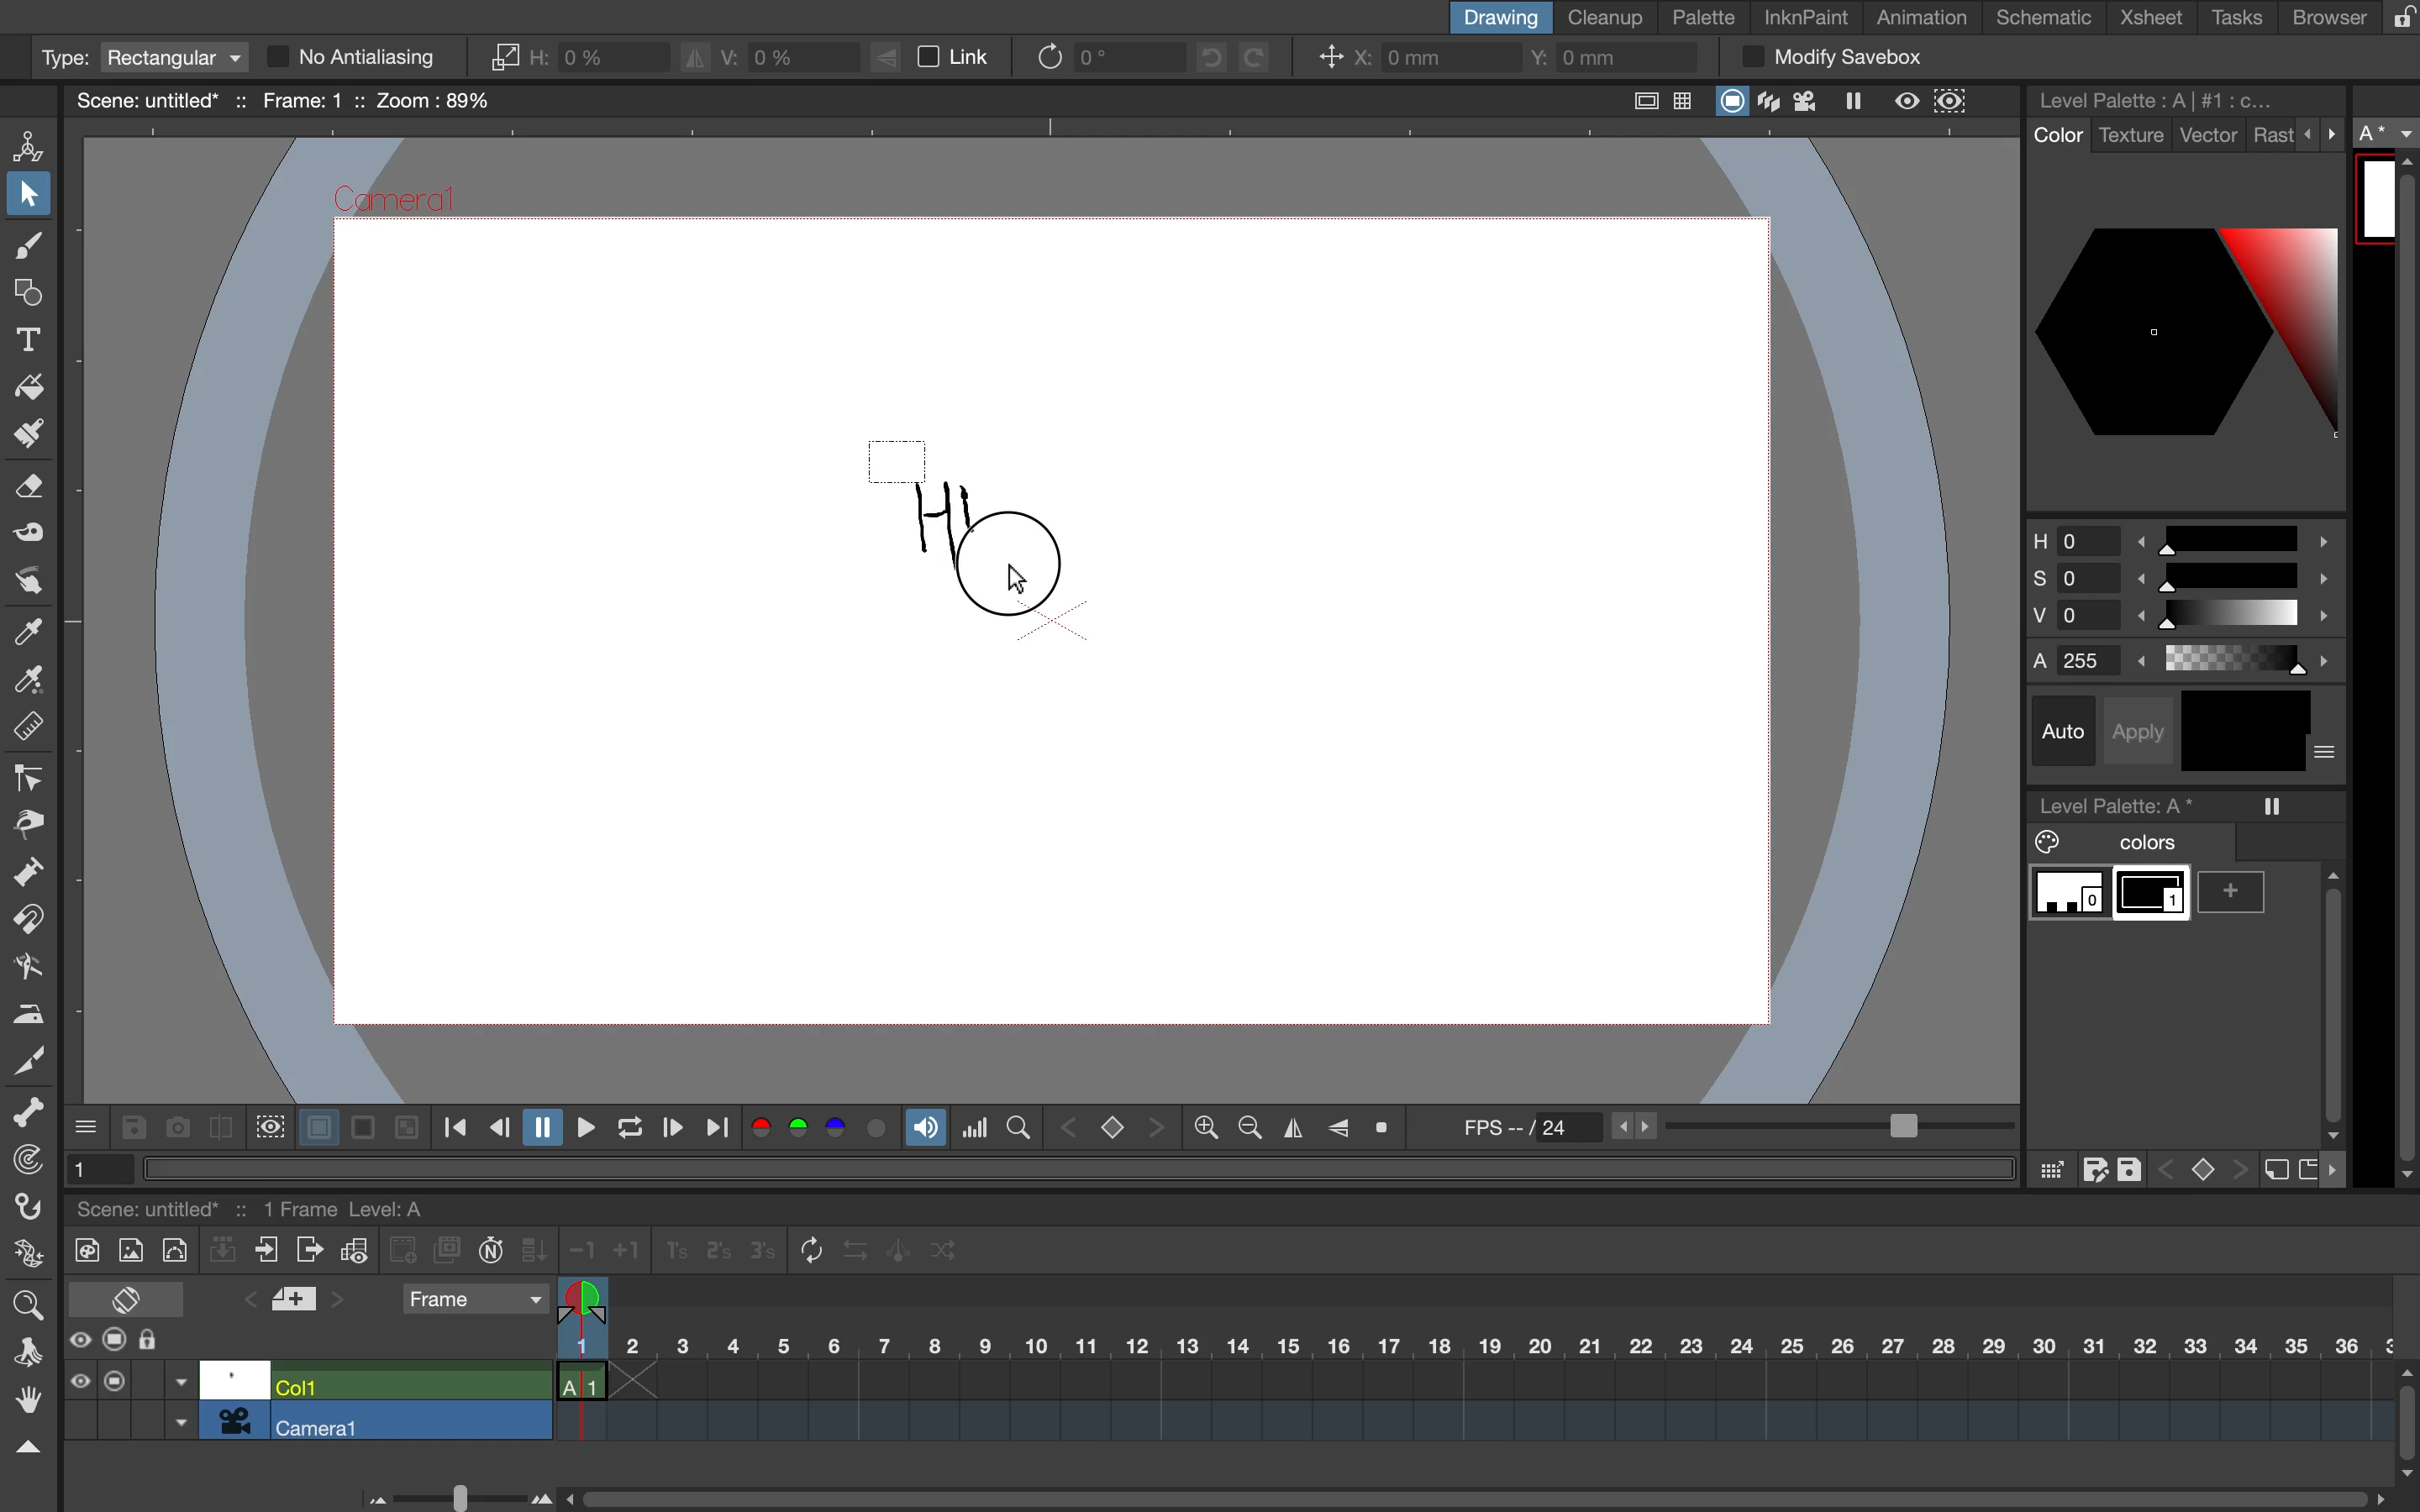 This screenshot has width=2420, height=1512. Describe the element at coordinates (1018, 1125) in the screenshot. I see `locator` at that location.